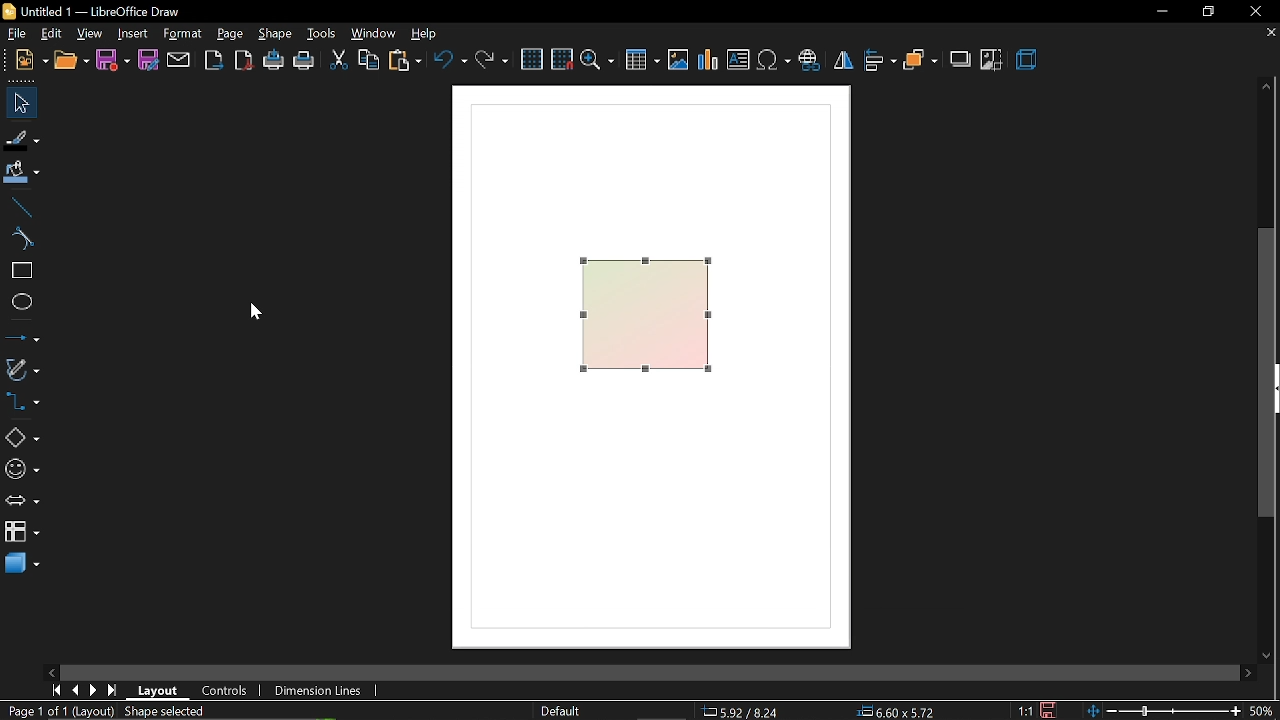 This screenshot has height=720, width=1280. I want to click on select, so click(21, 103).